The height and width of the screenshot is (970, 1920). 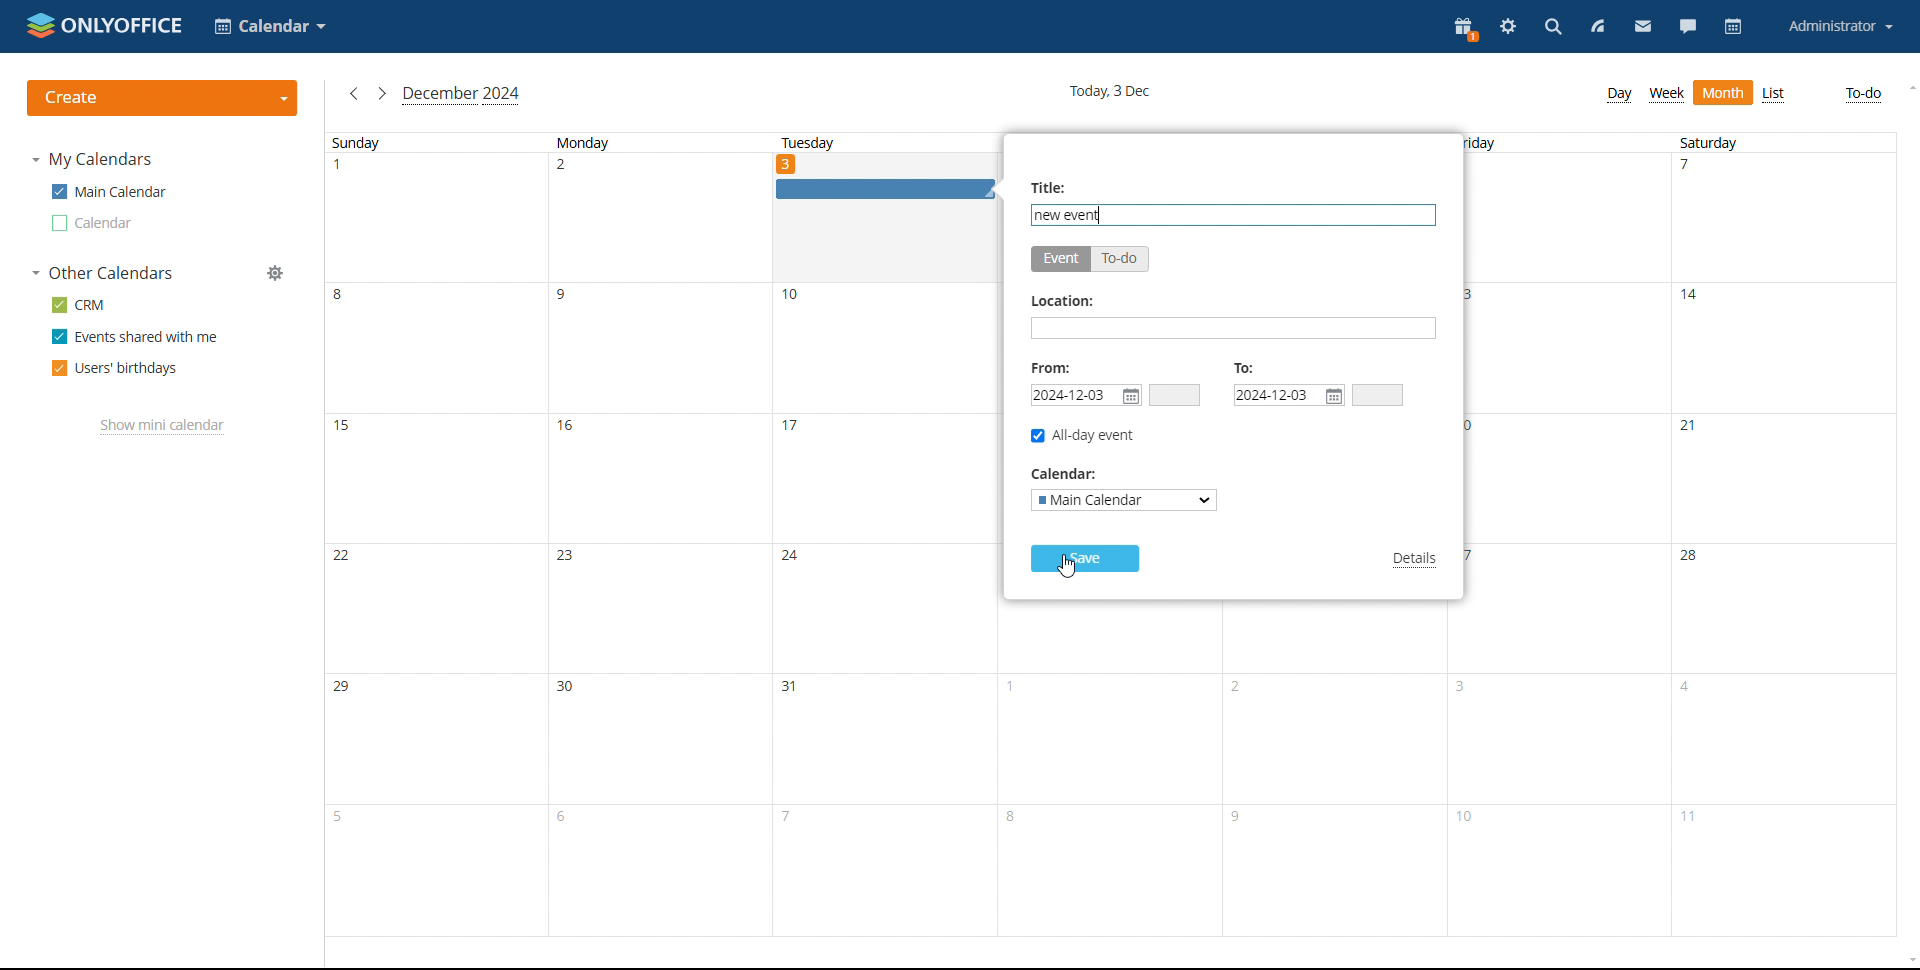 What do you see at coordinates (432, 534) in the screenshot?
I see `sunday` at bounding box center [432, 534].